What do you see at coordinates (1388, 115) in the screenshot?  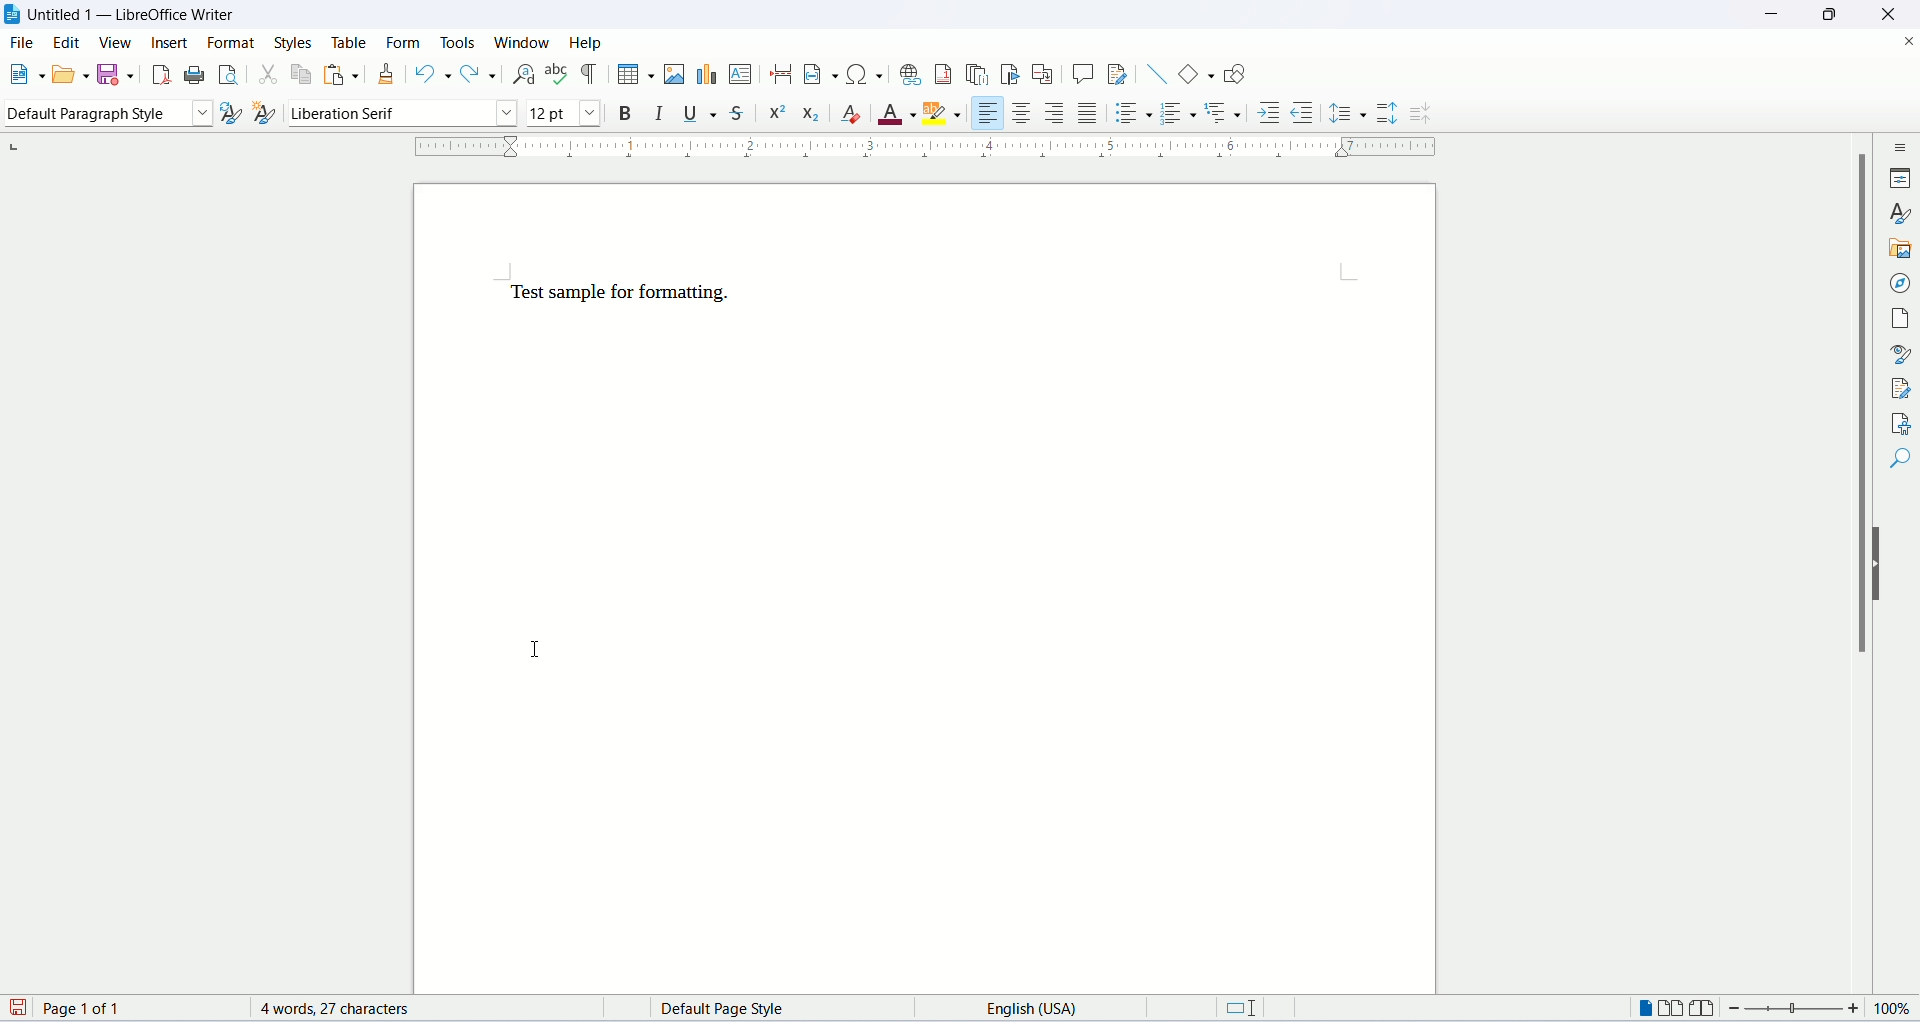 I see `increase paragraph spacing` at bounding box center [1388, 115].